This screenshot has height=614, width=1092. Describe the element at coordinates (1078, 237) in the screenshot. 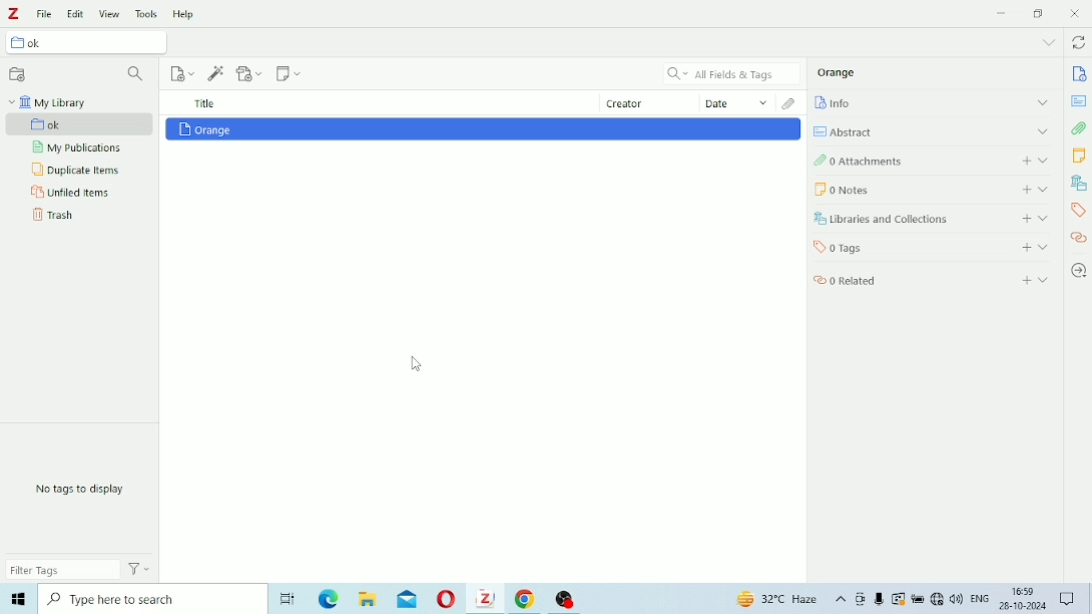

I see `Related` at that location.